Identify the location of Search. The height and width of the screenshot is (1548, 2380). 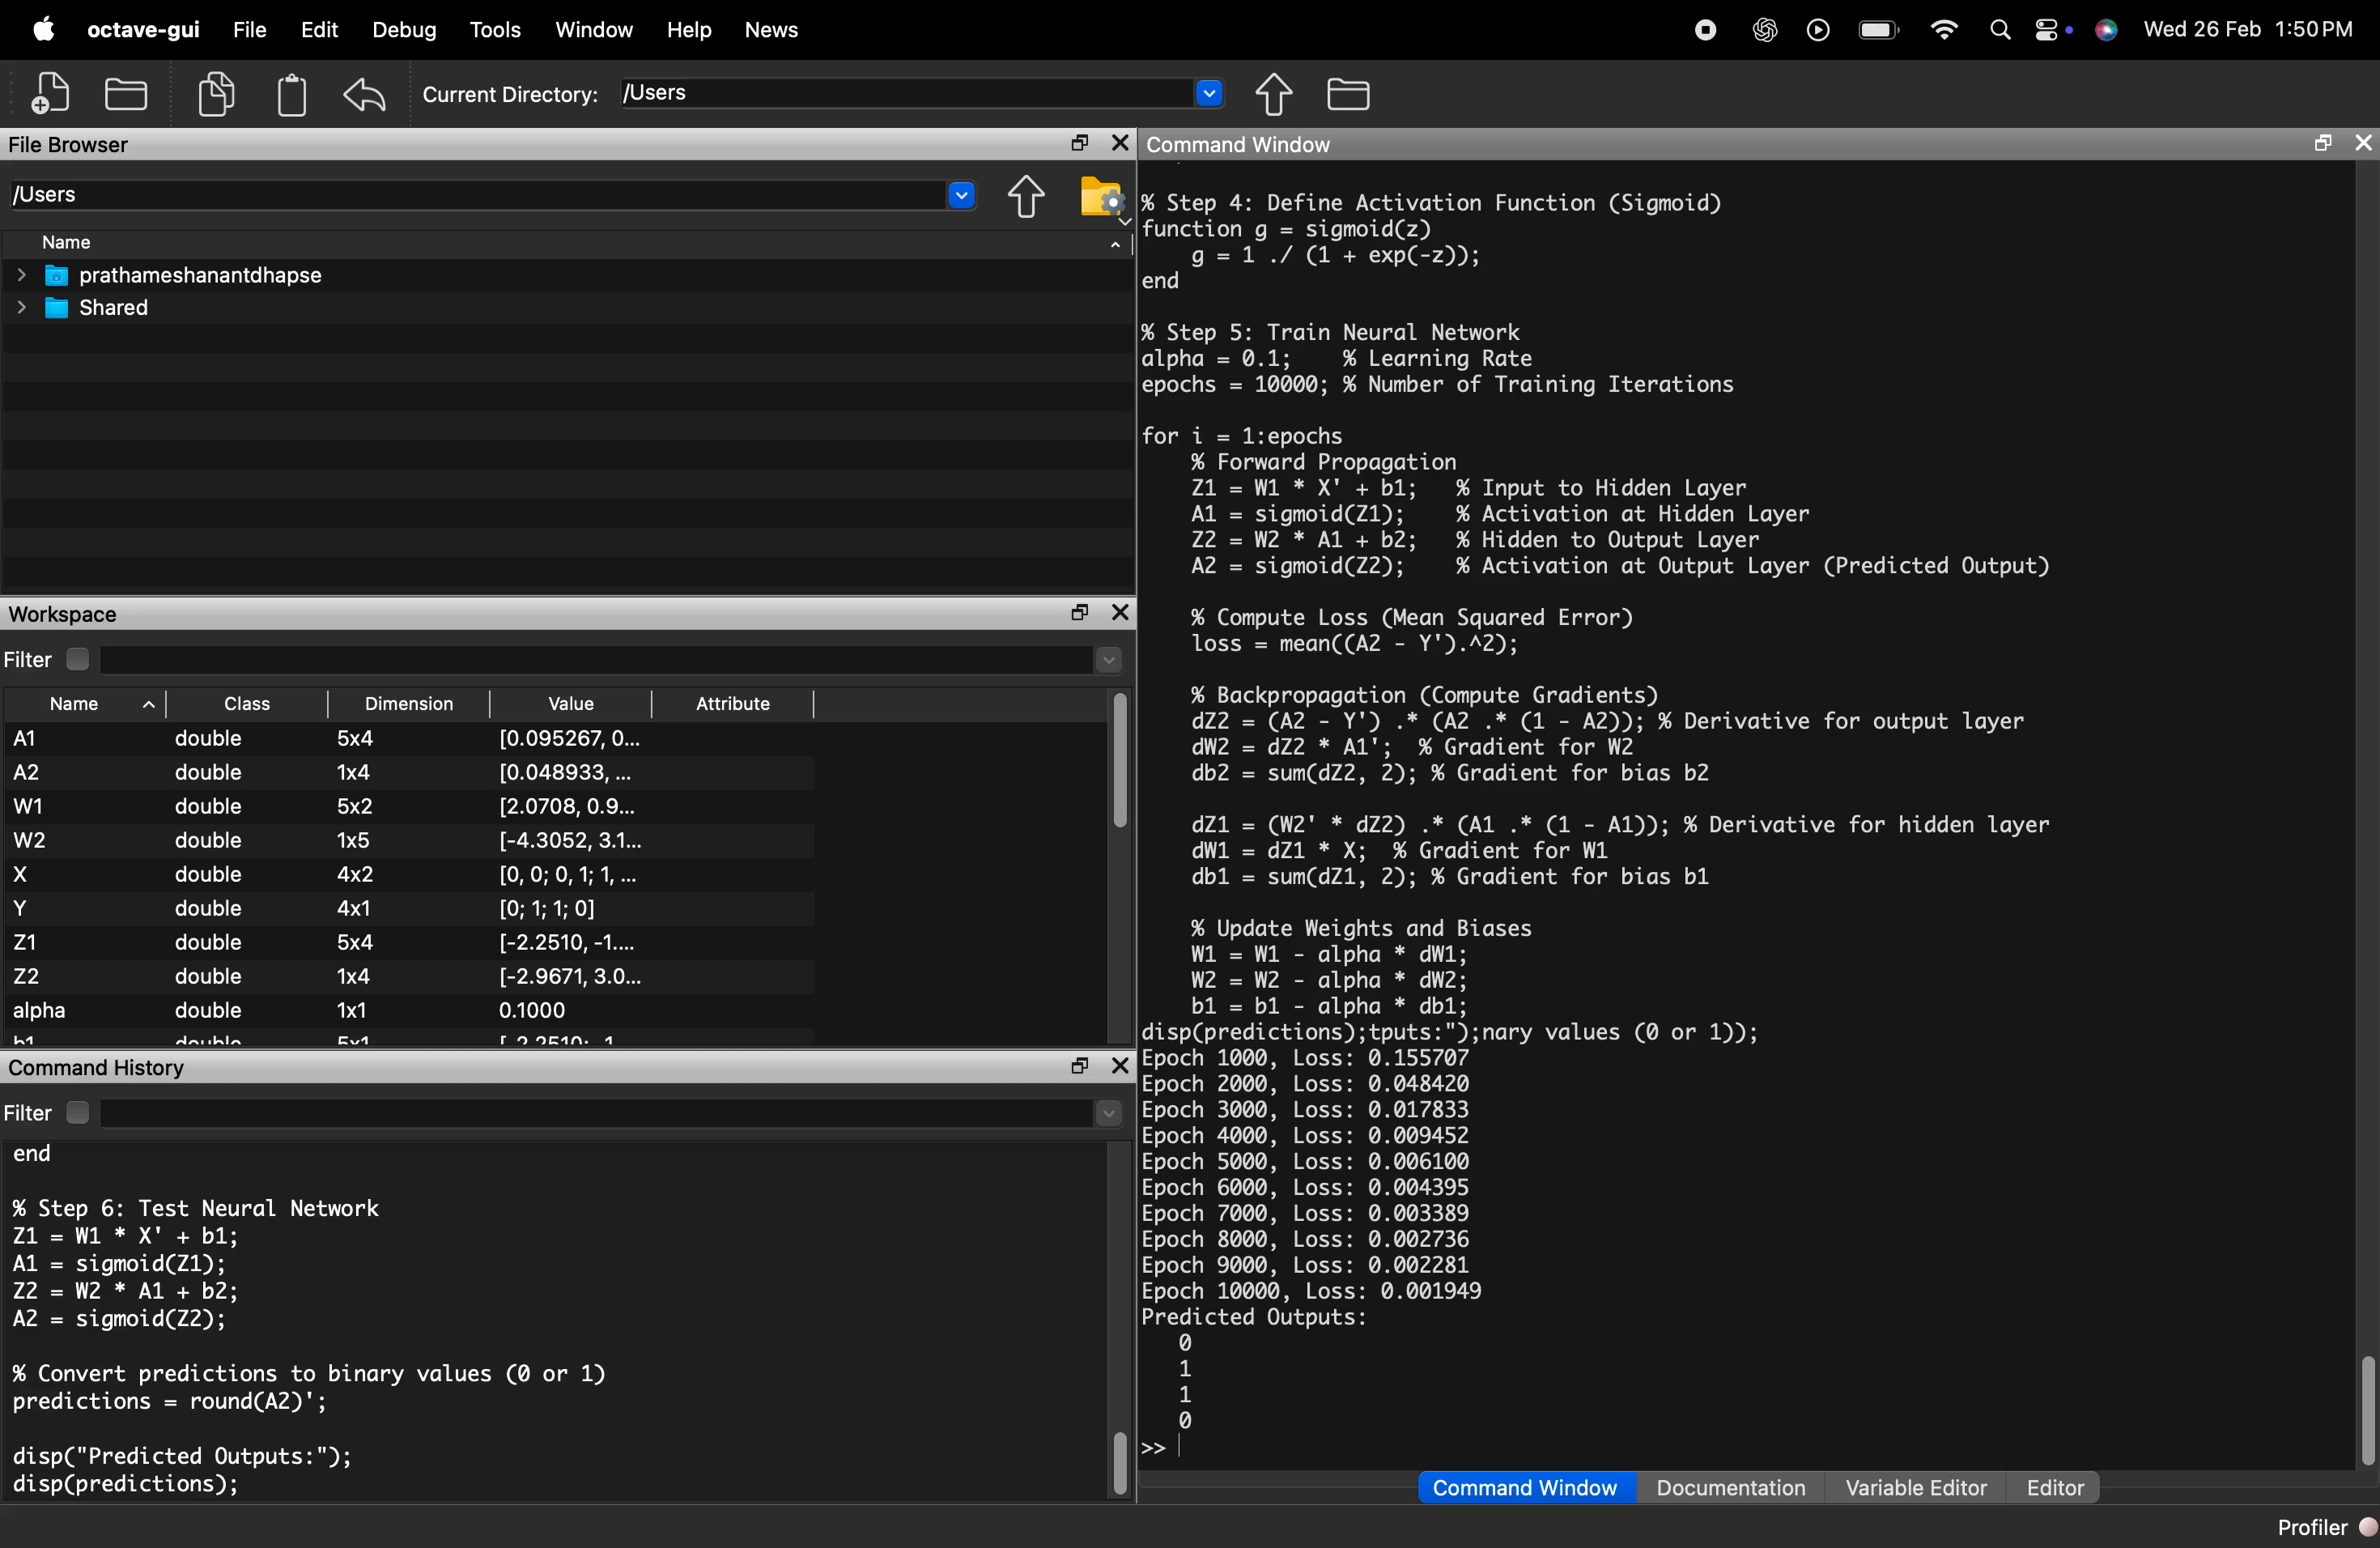
(1994, 27).